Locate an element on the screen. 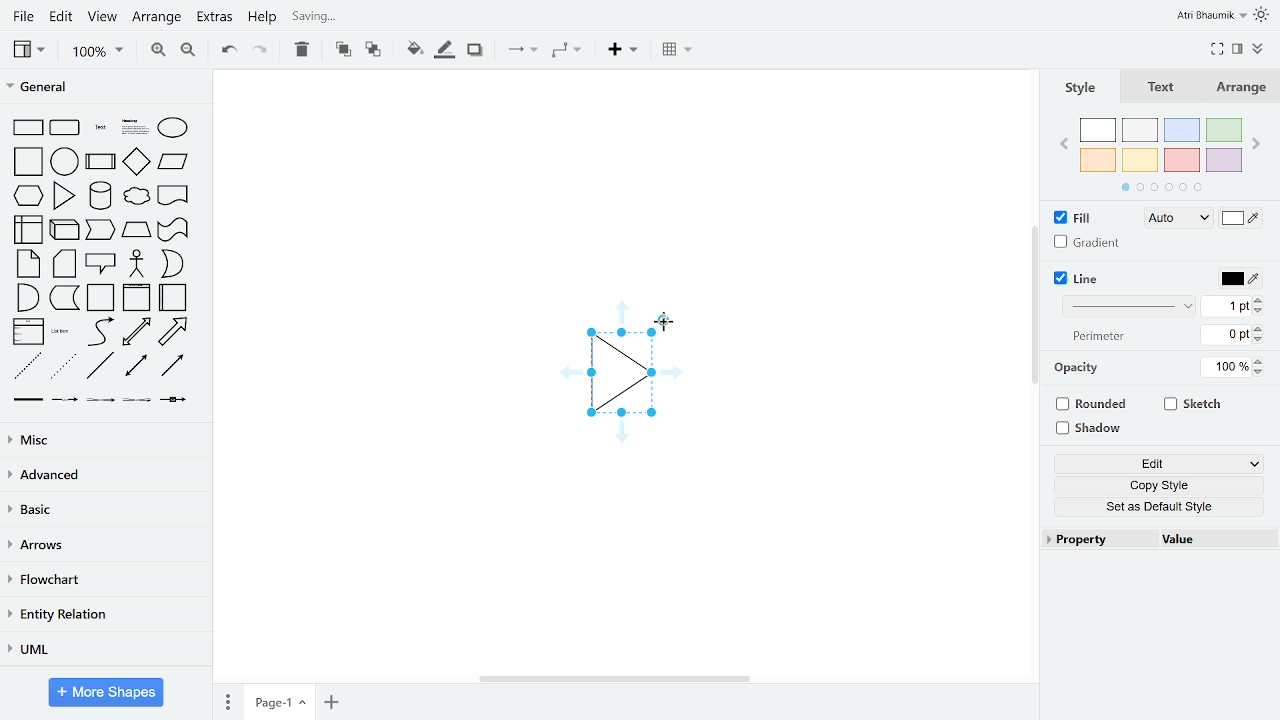  list is located at coordinates (27, 333).